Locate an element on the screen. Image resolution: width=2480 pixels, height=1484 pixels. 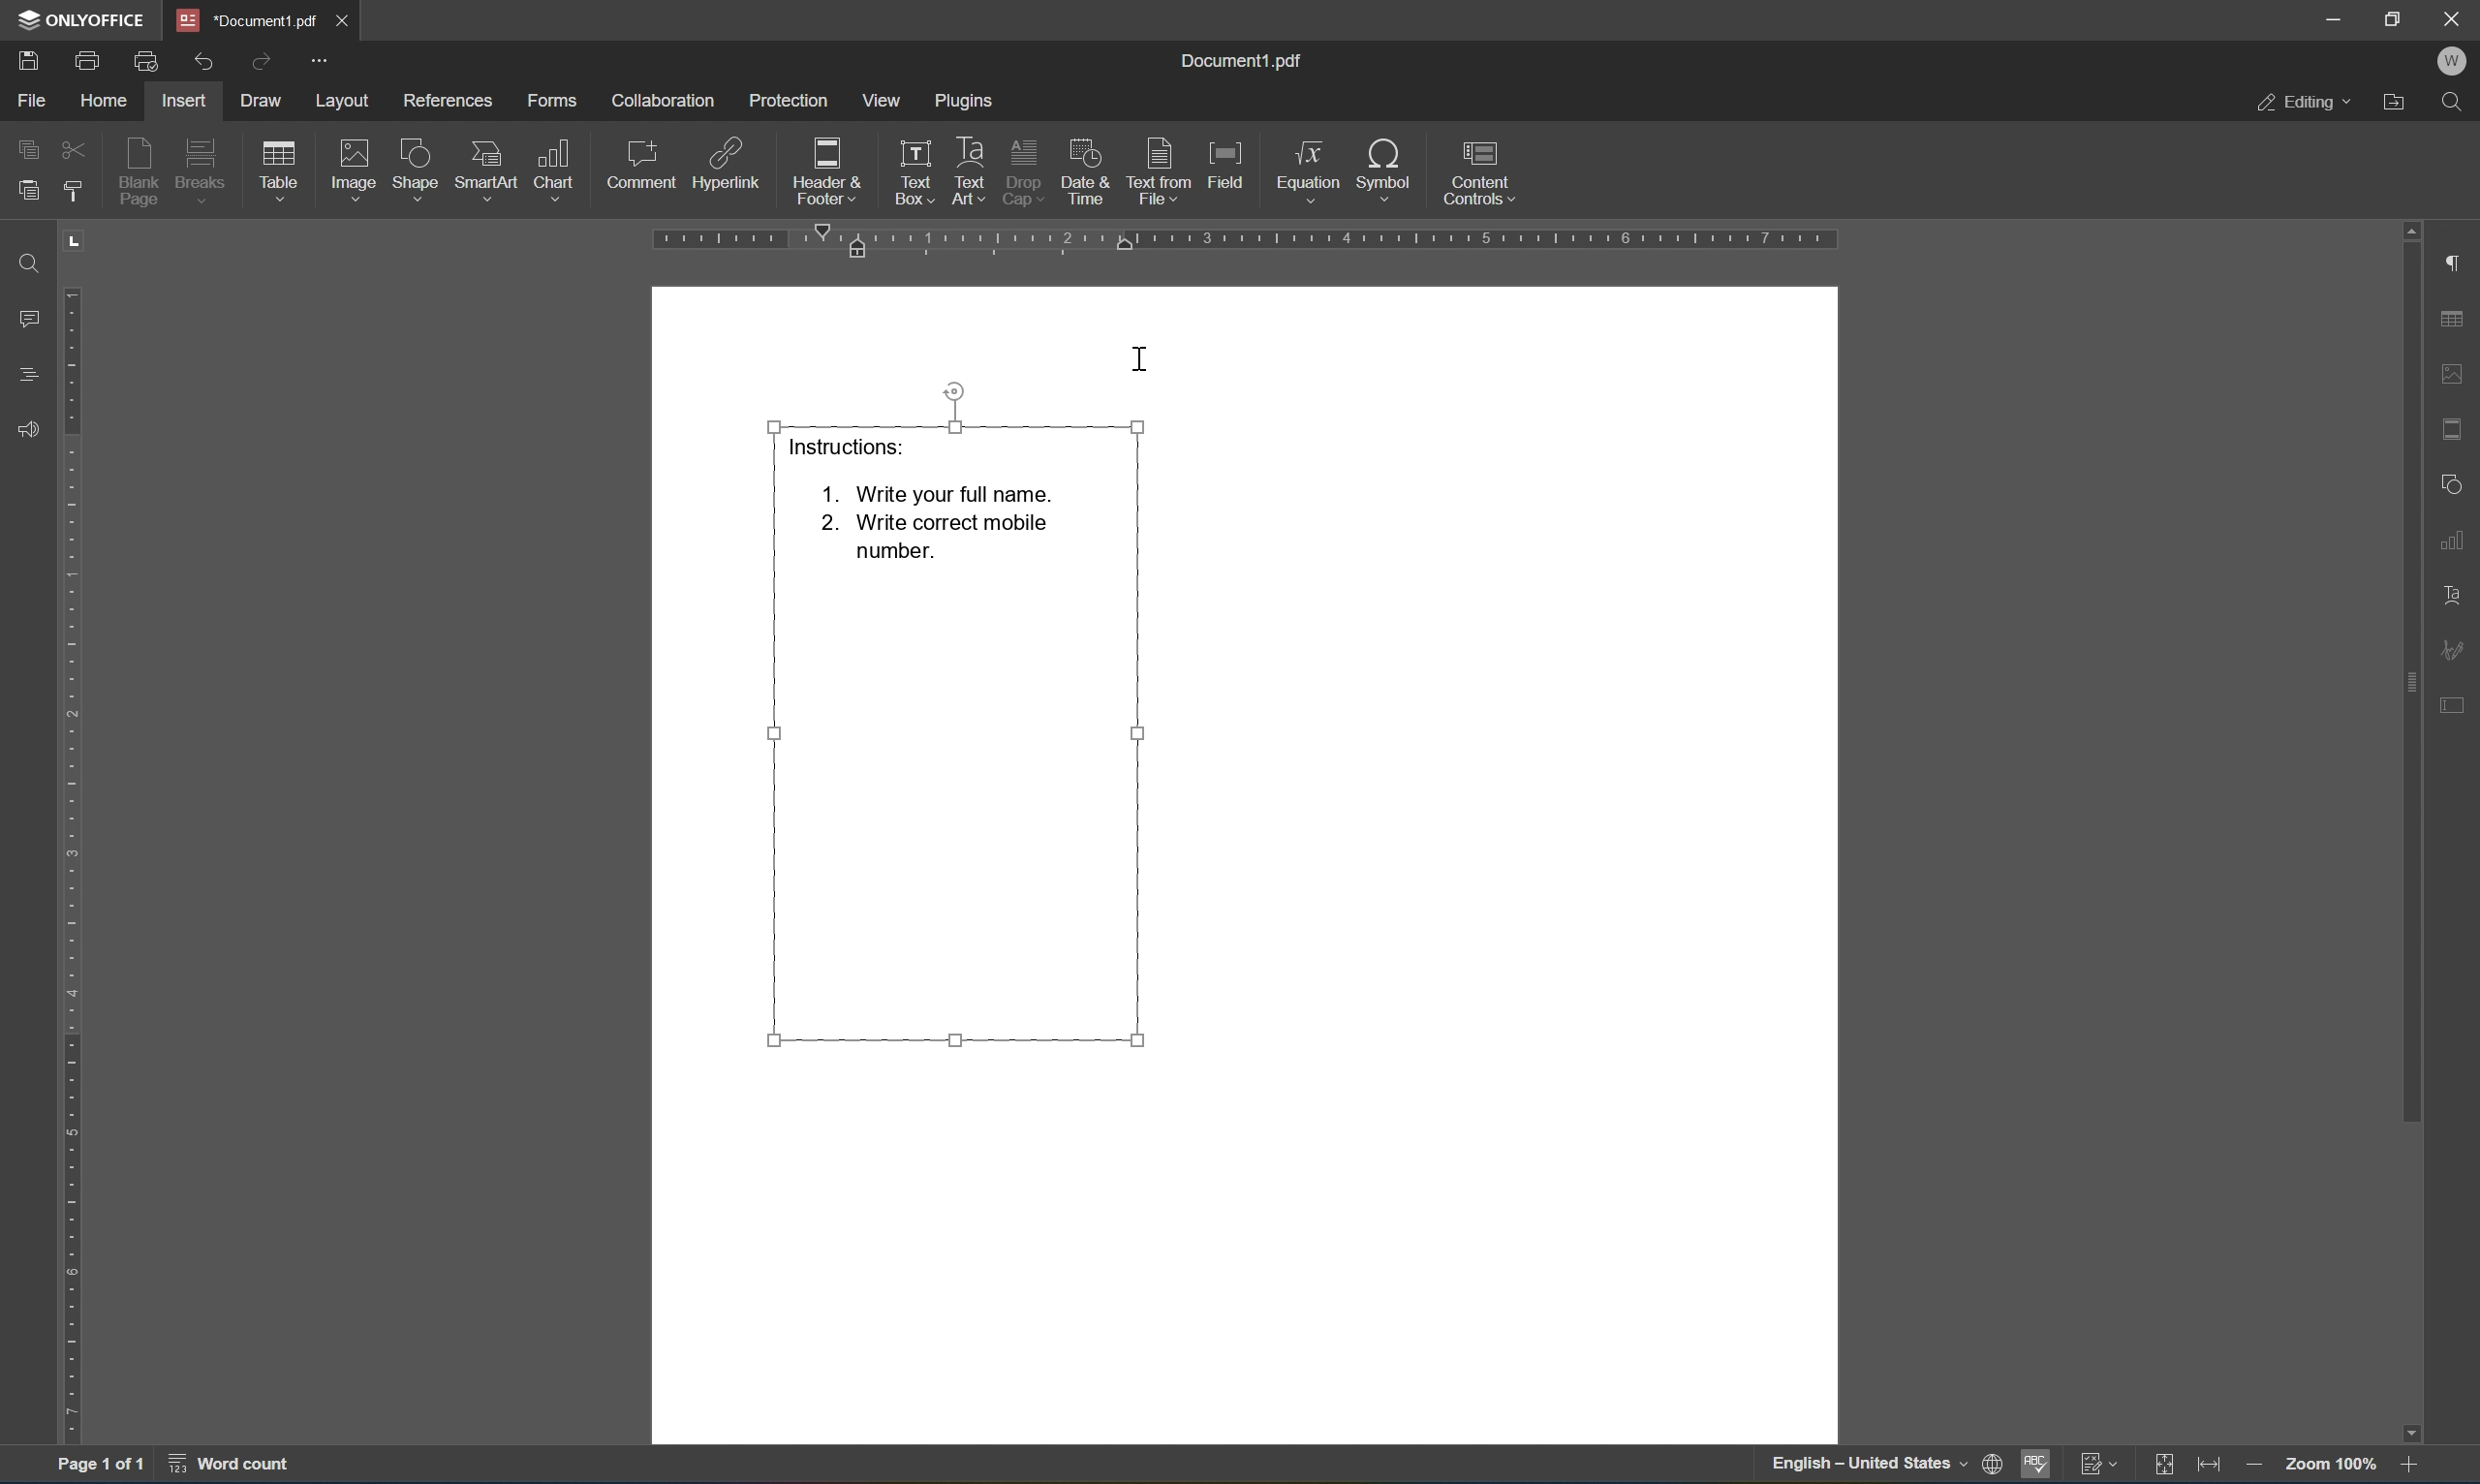
instructions is located at coordinates (840, 444).